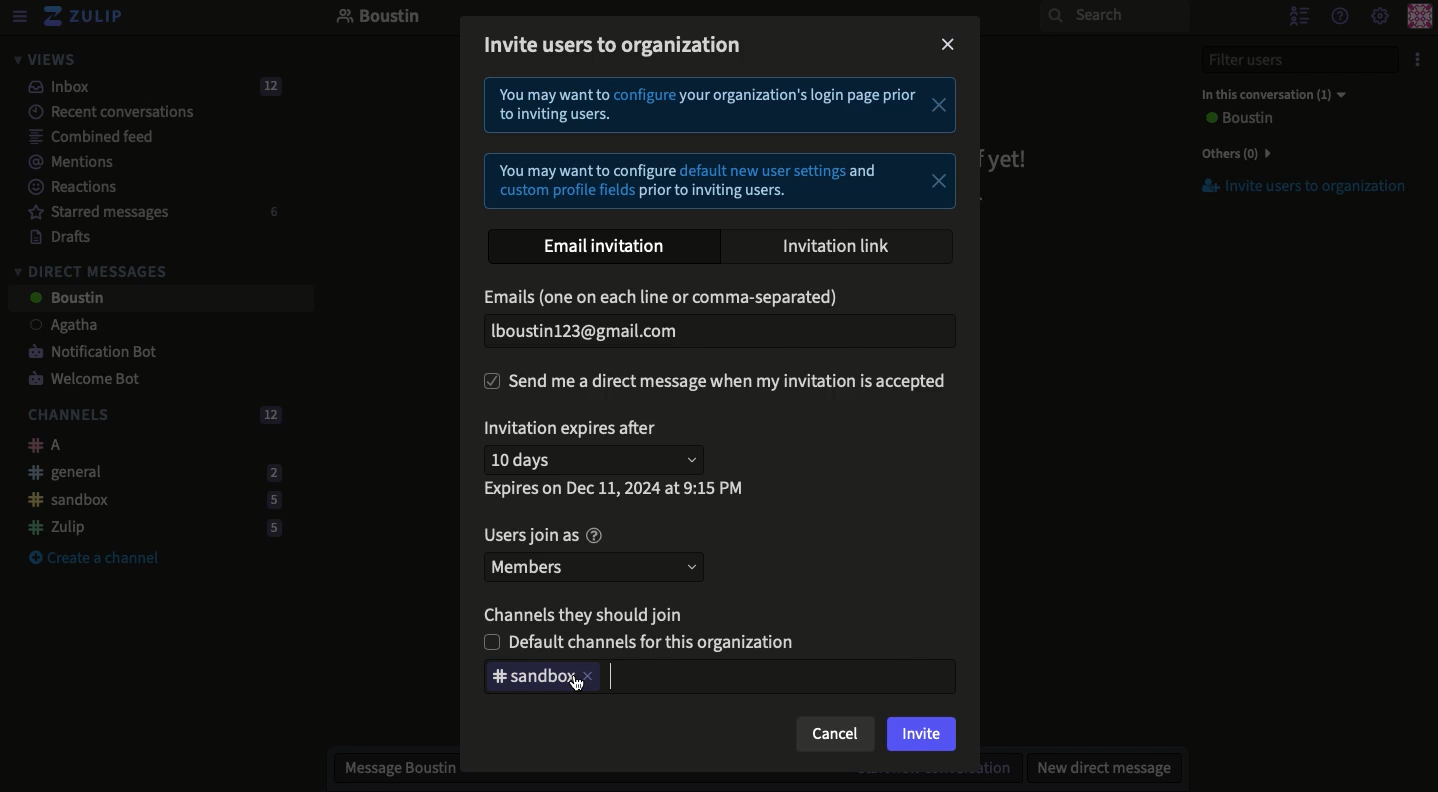 The image size is (1438, 792). I want to click on Expires on data, so click(616, 489).